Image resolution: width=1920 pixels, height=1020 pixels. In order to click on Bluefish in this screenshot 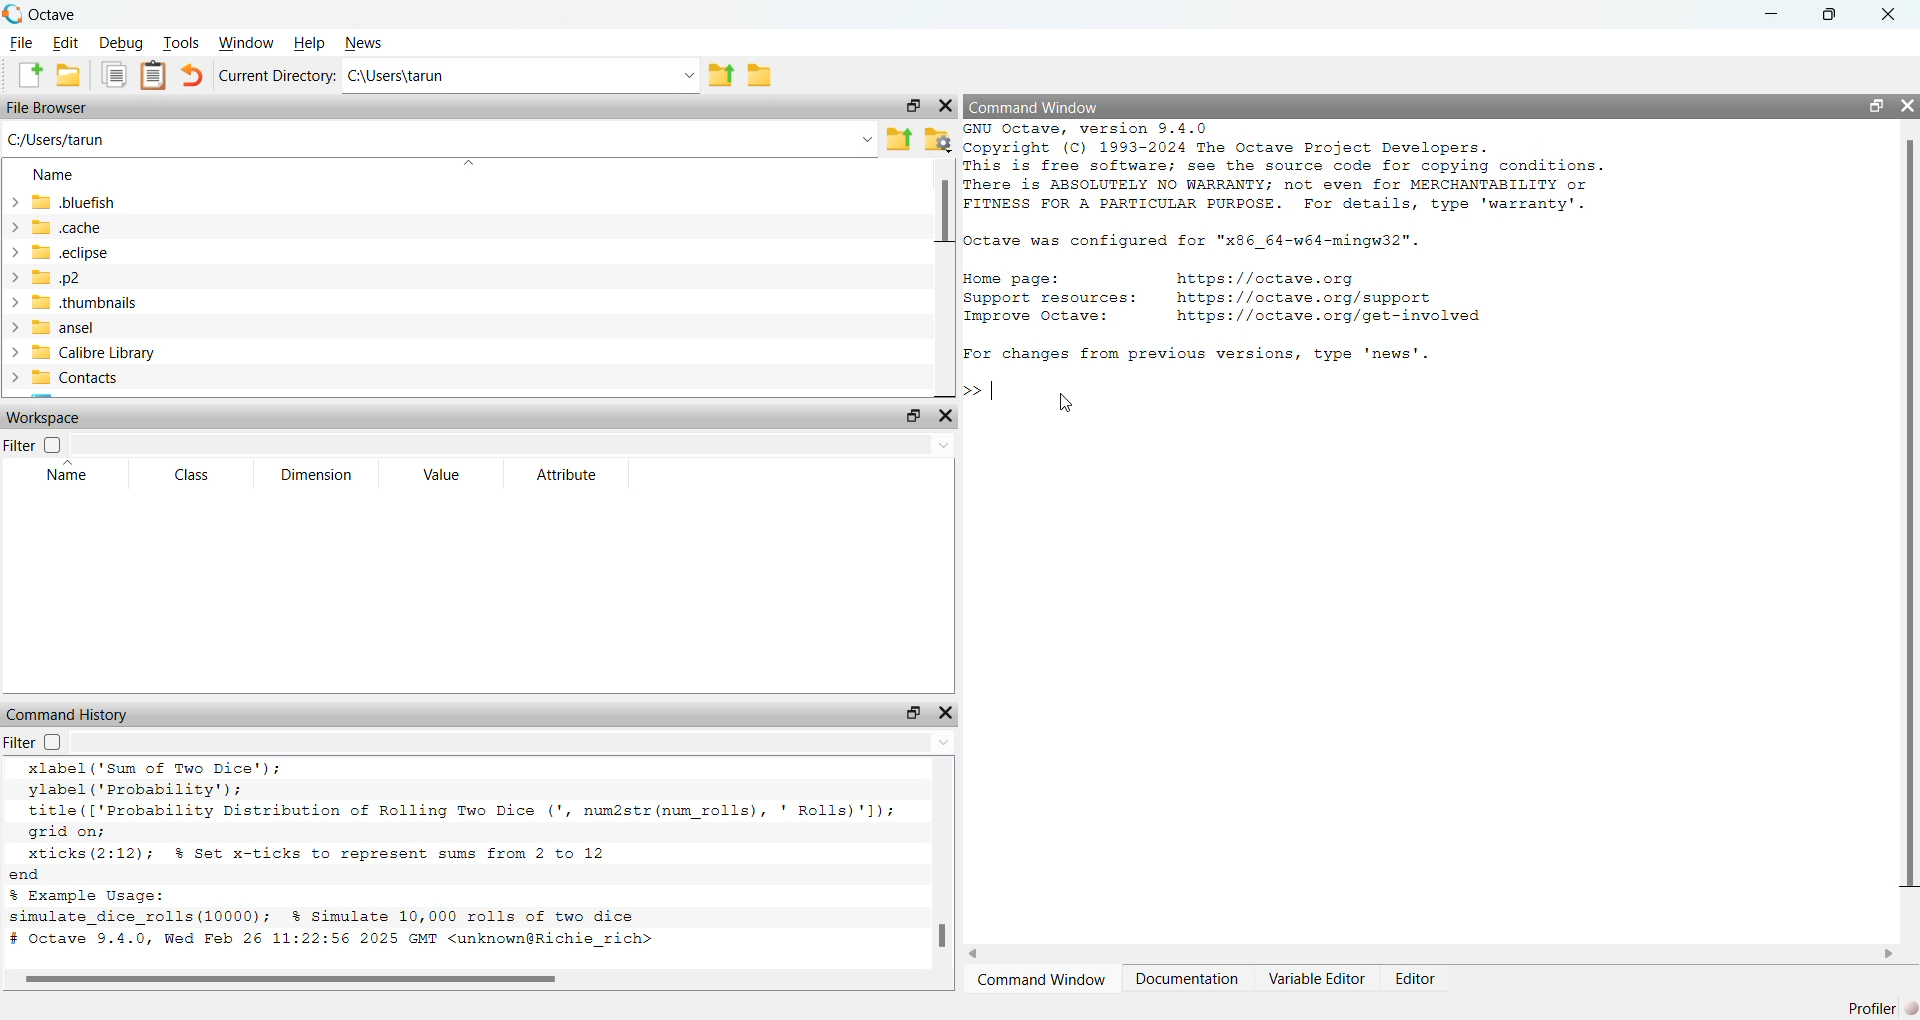, I will do `click(61, 202)`.